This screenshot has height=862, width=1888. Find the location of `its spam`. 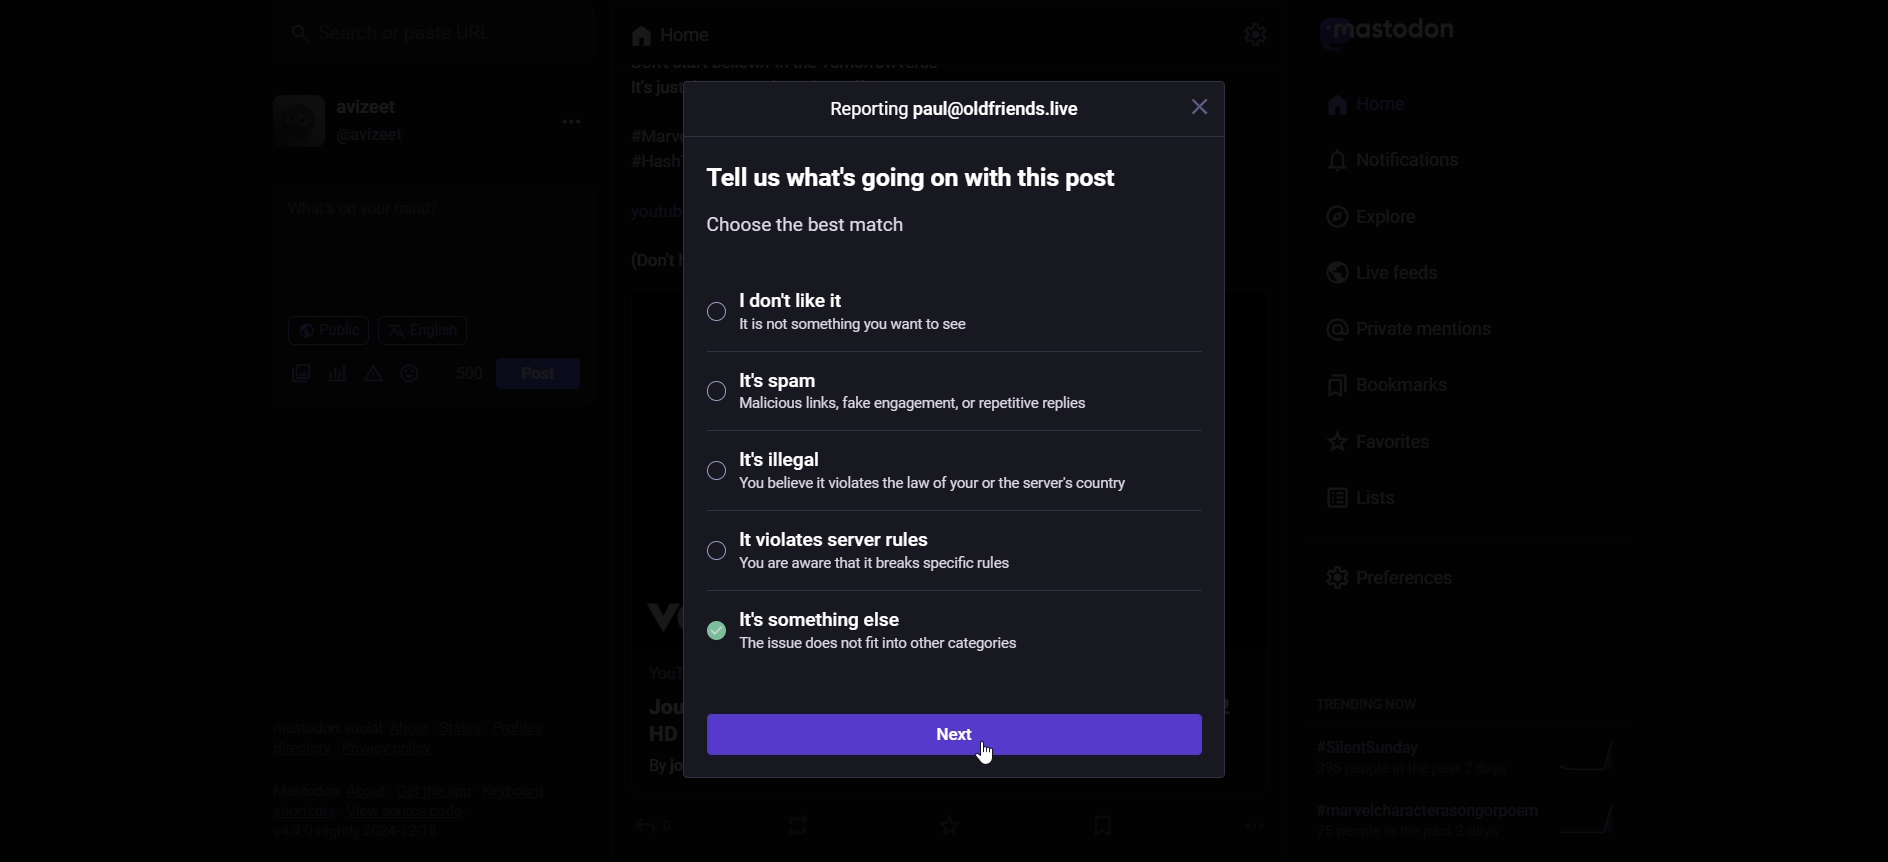

its spam is located at coordinates (916, 399).